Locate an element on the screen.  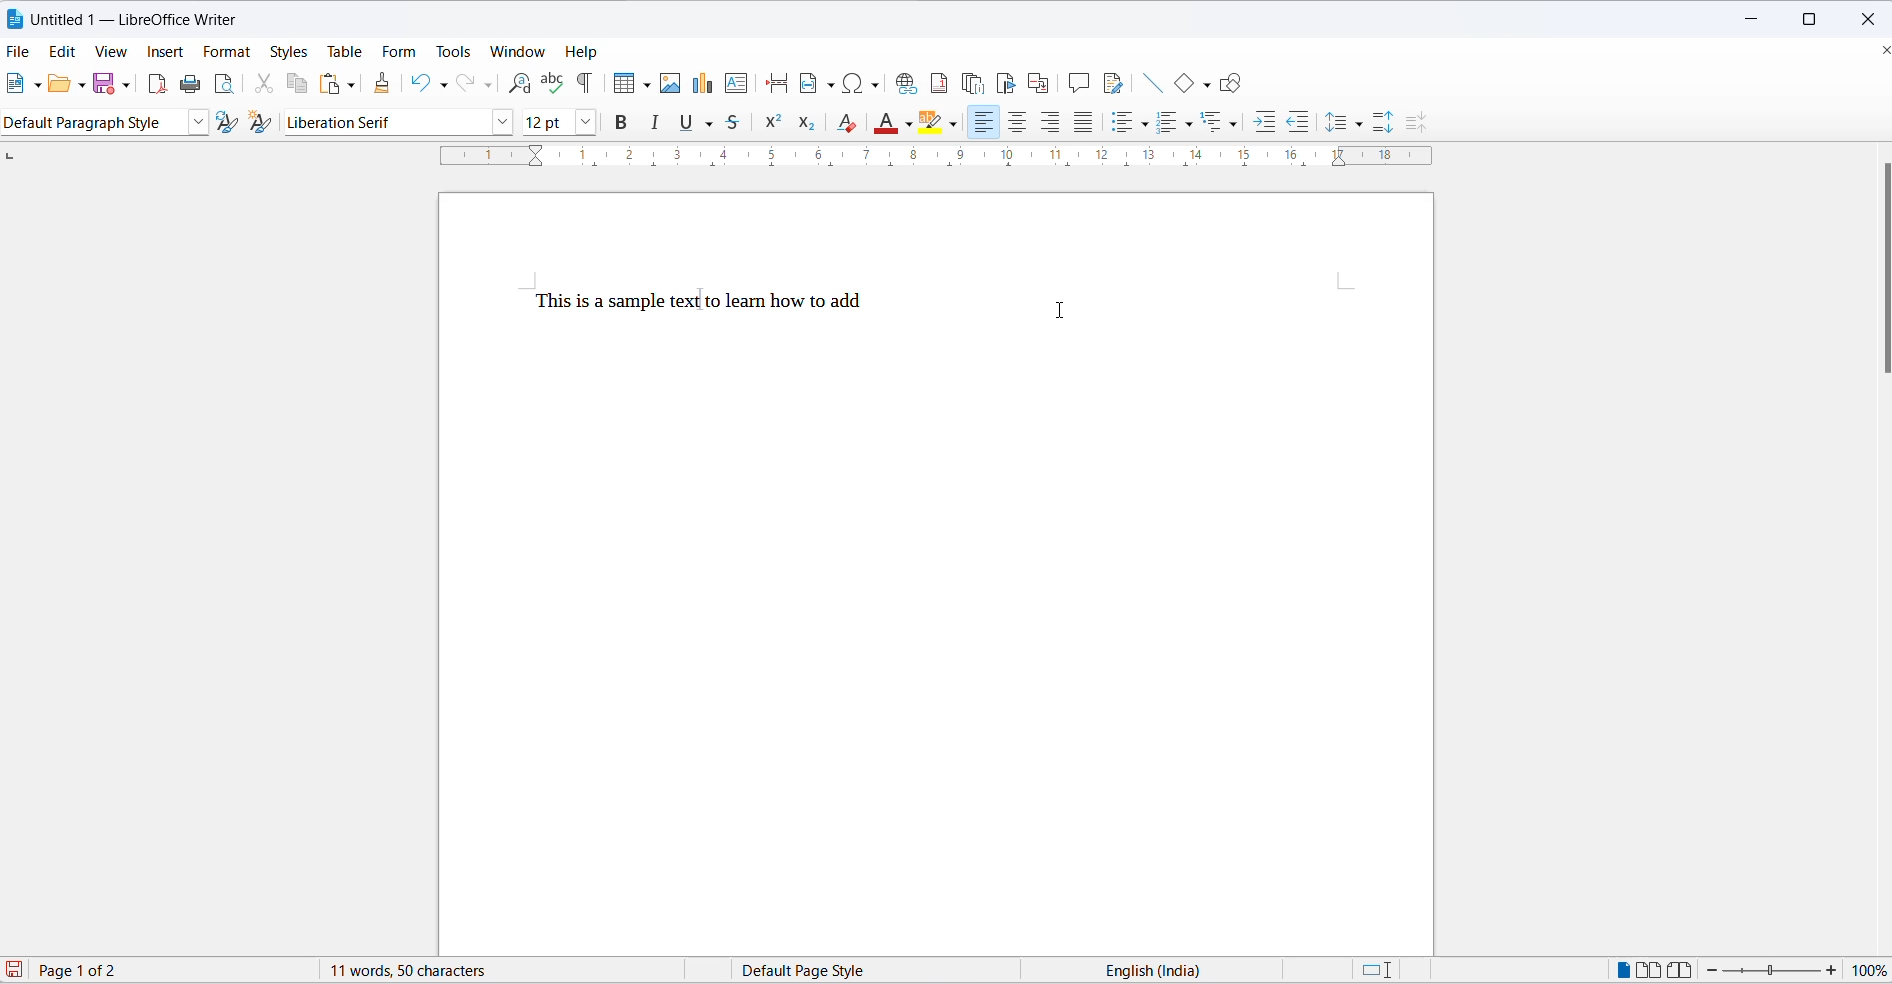
new file options is located at coordinates (38, 86).